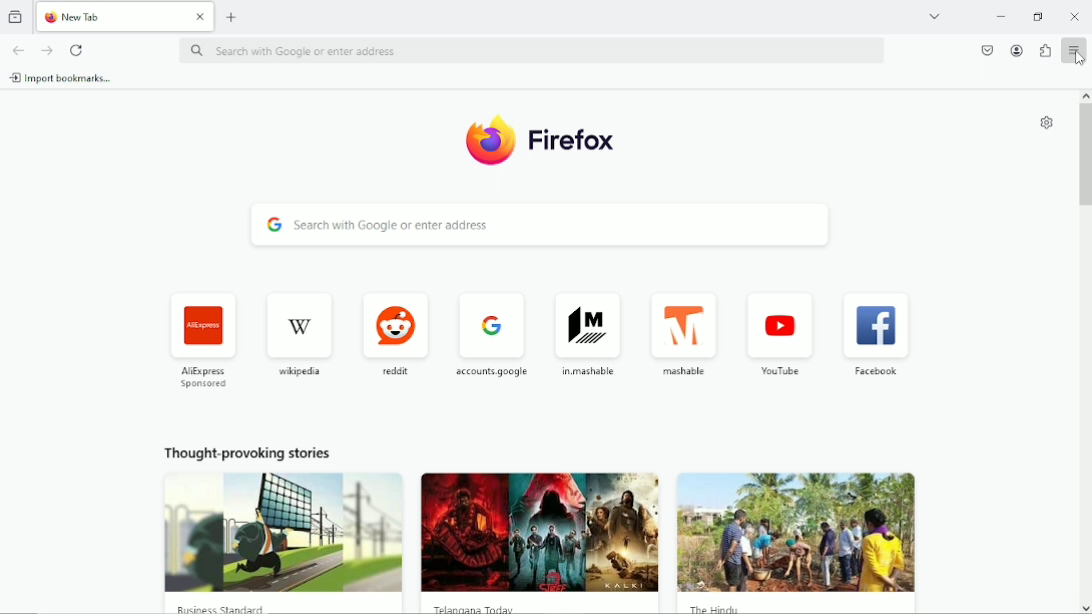 The height and width of the screenshot is (614, 1092). I want to click on in.mashable, so click(585, 331).